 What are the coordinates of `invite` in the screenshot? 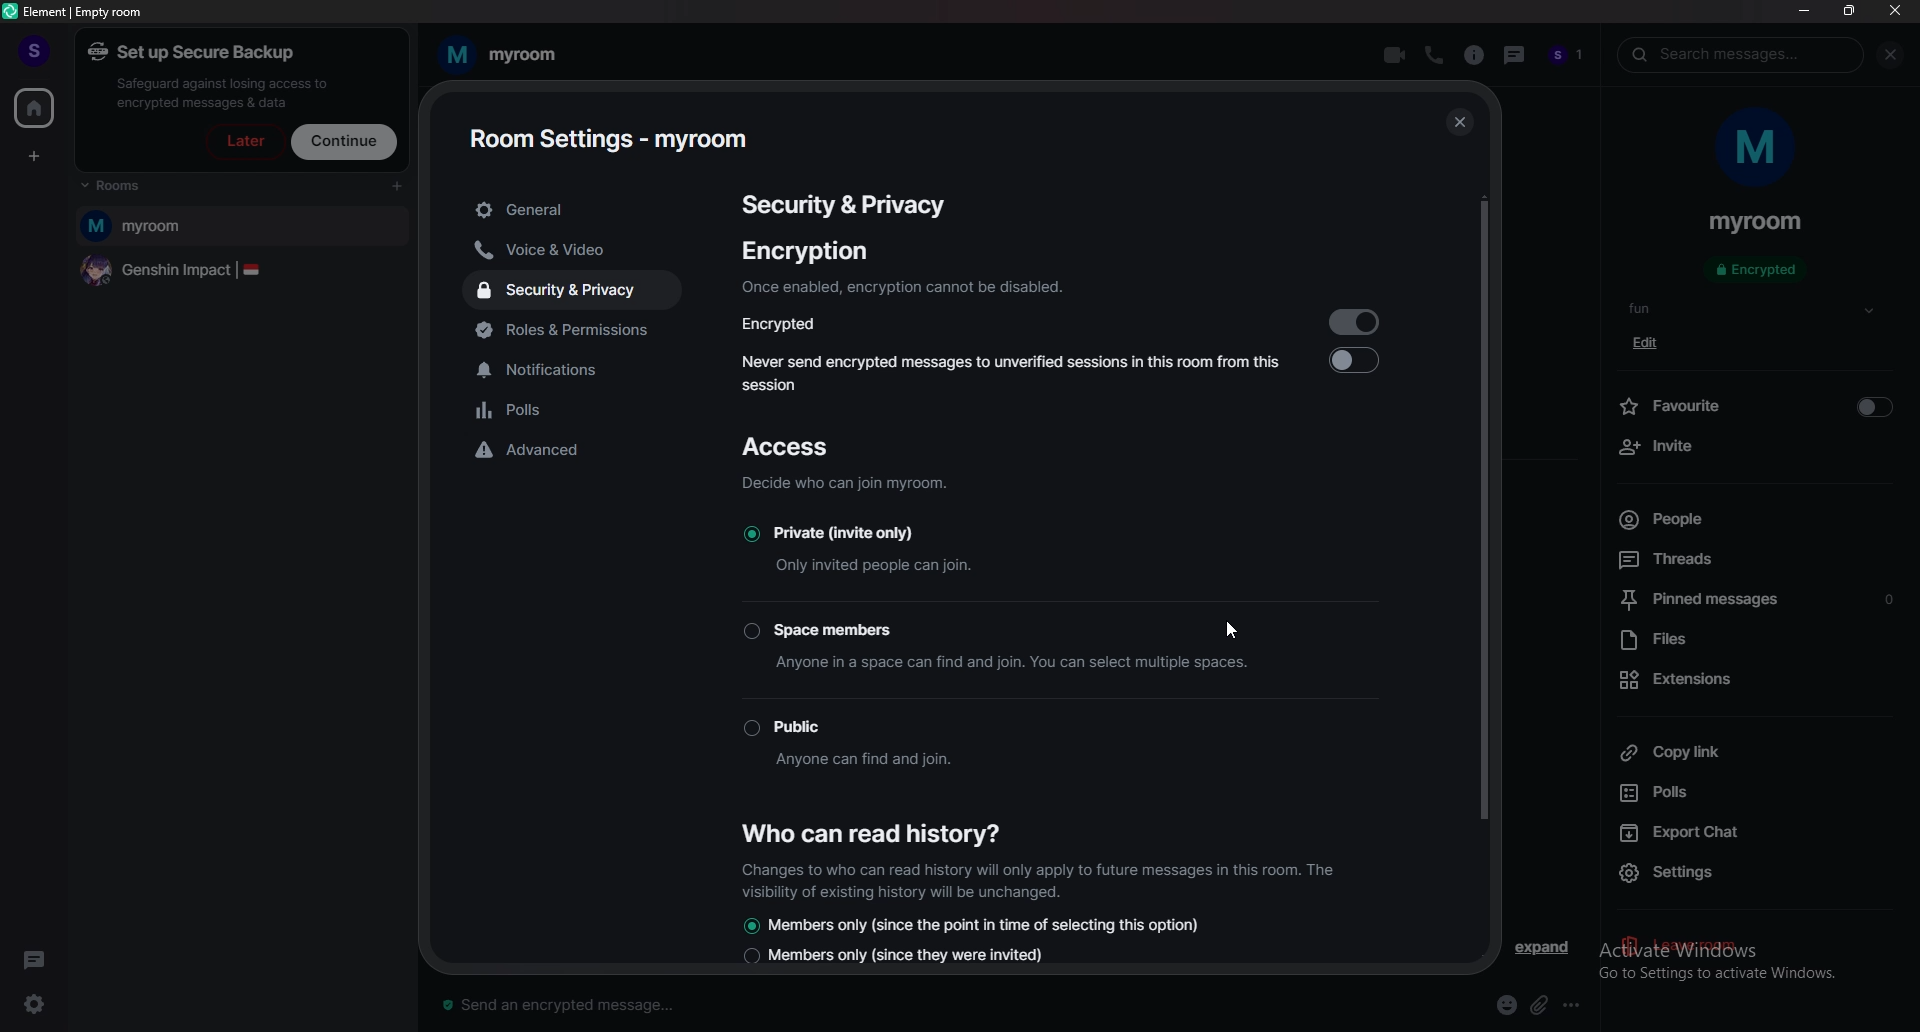 It's located at (1759, 448).